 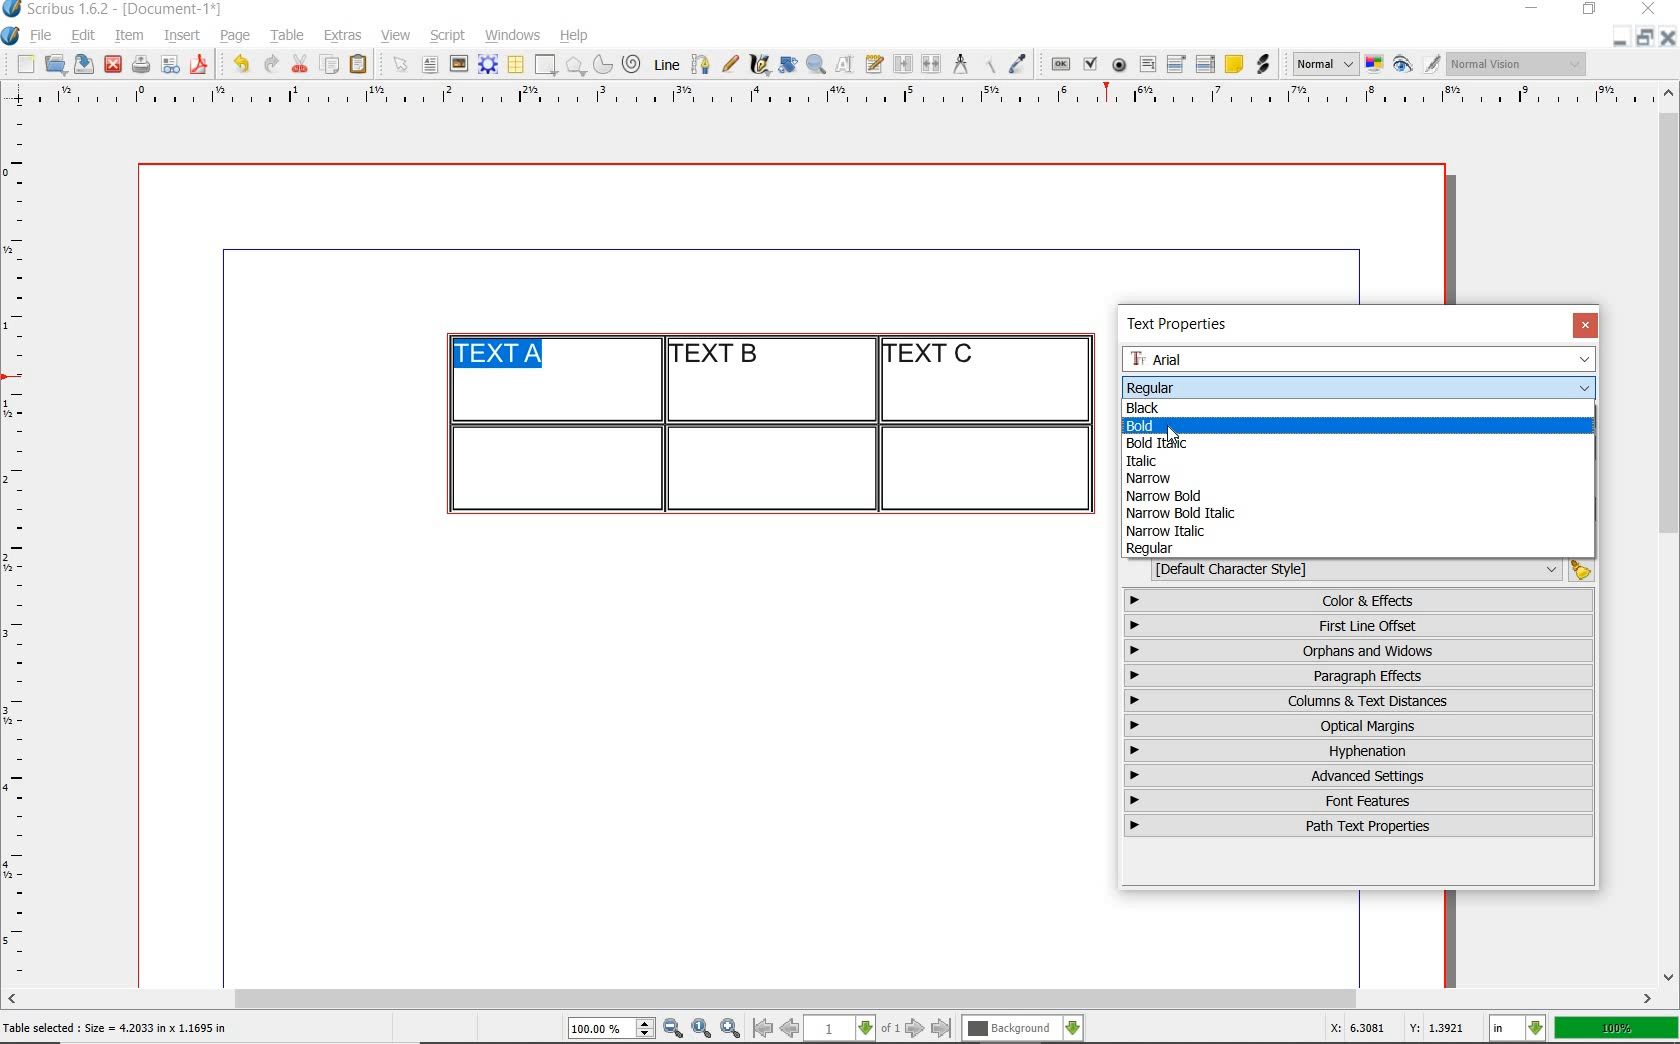 What do you see at coordinates (761, 64) in the screenshot?
I see `calligraphic line` at bounding box center [761, 64].